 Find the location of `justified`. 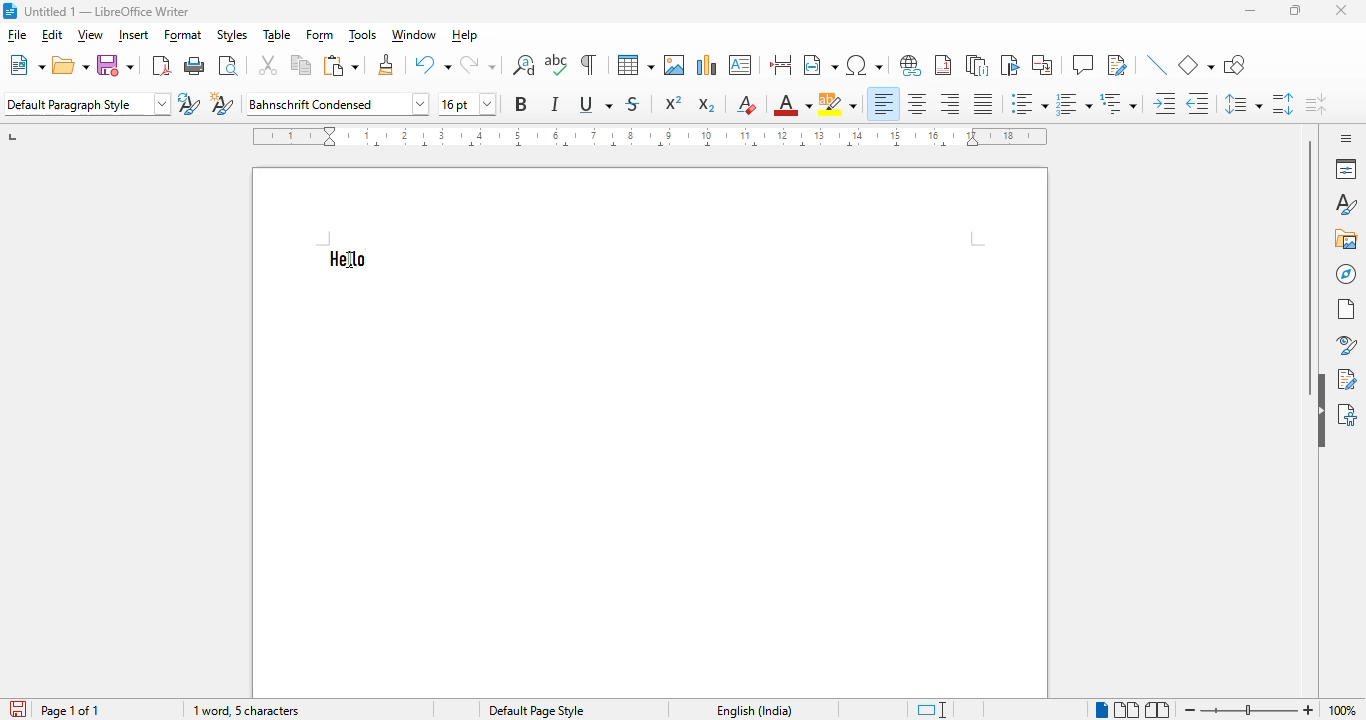

justified is located at coordinates (983, 104).